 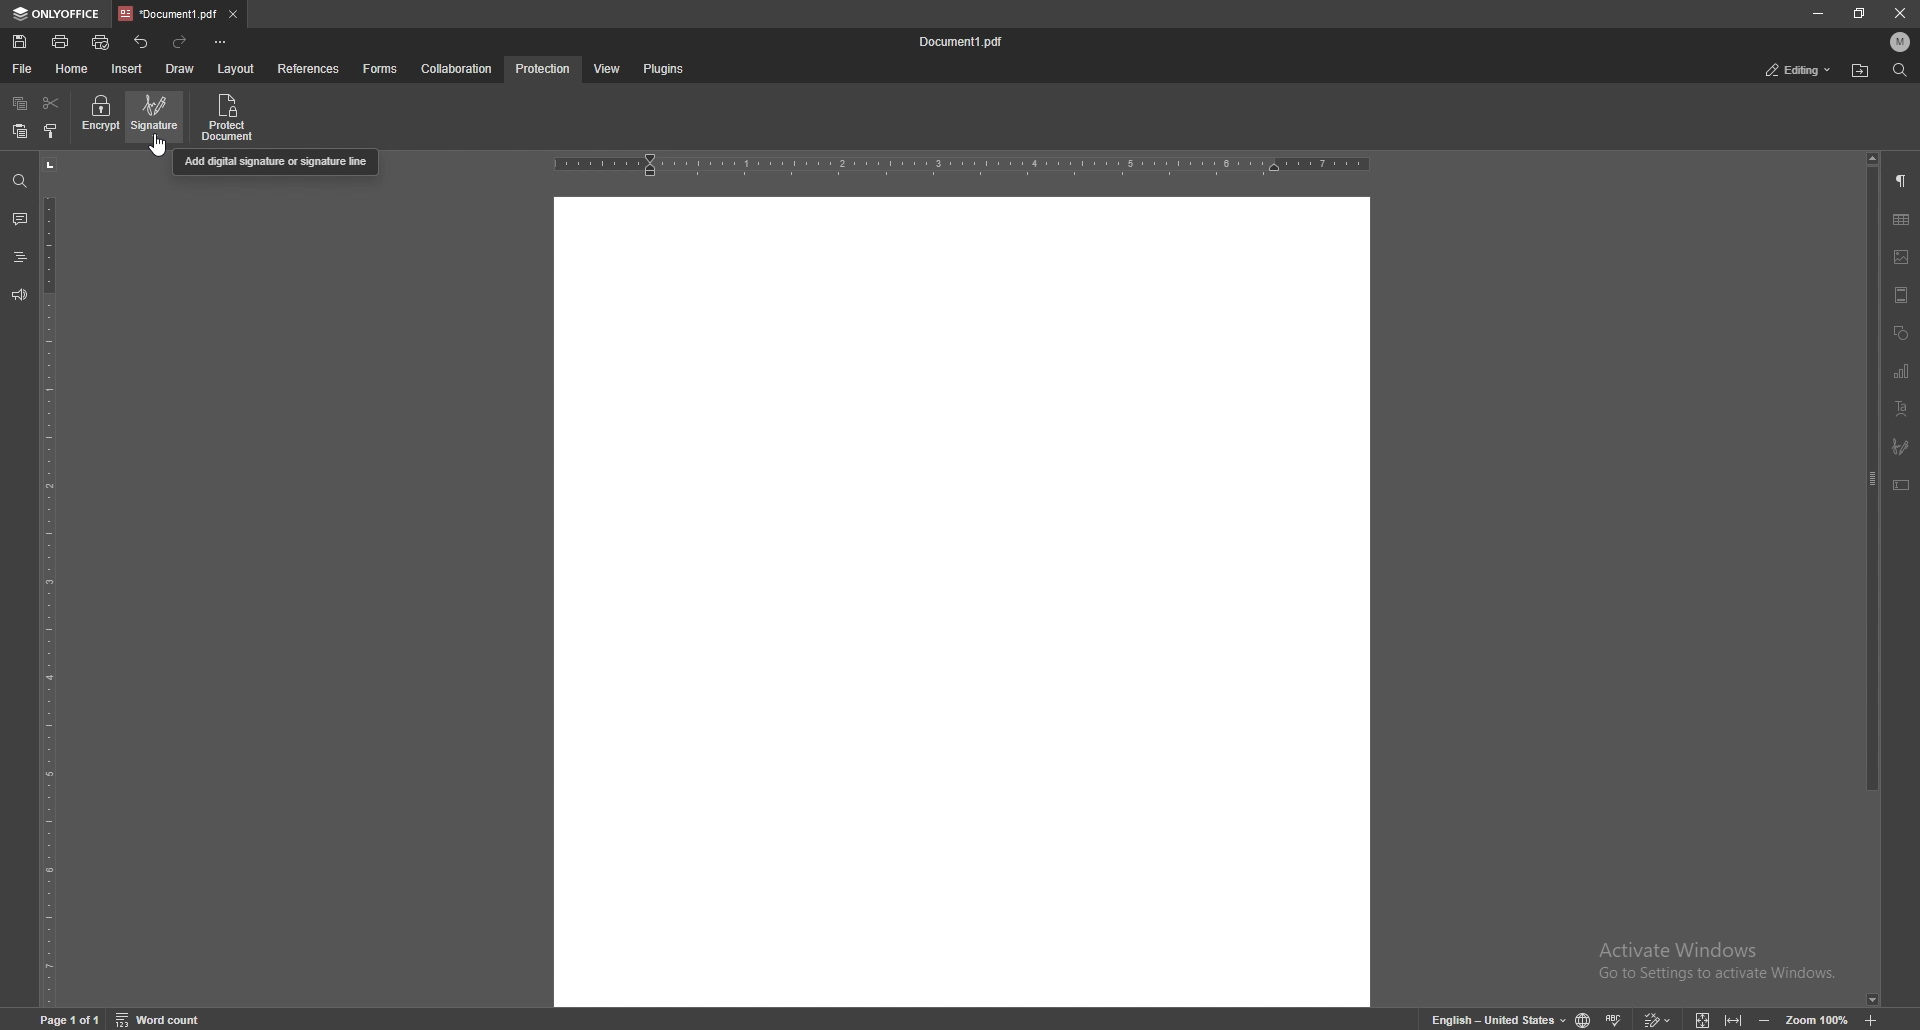 I want to click on redo, so click(x=181, y=42).